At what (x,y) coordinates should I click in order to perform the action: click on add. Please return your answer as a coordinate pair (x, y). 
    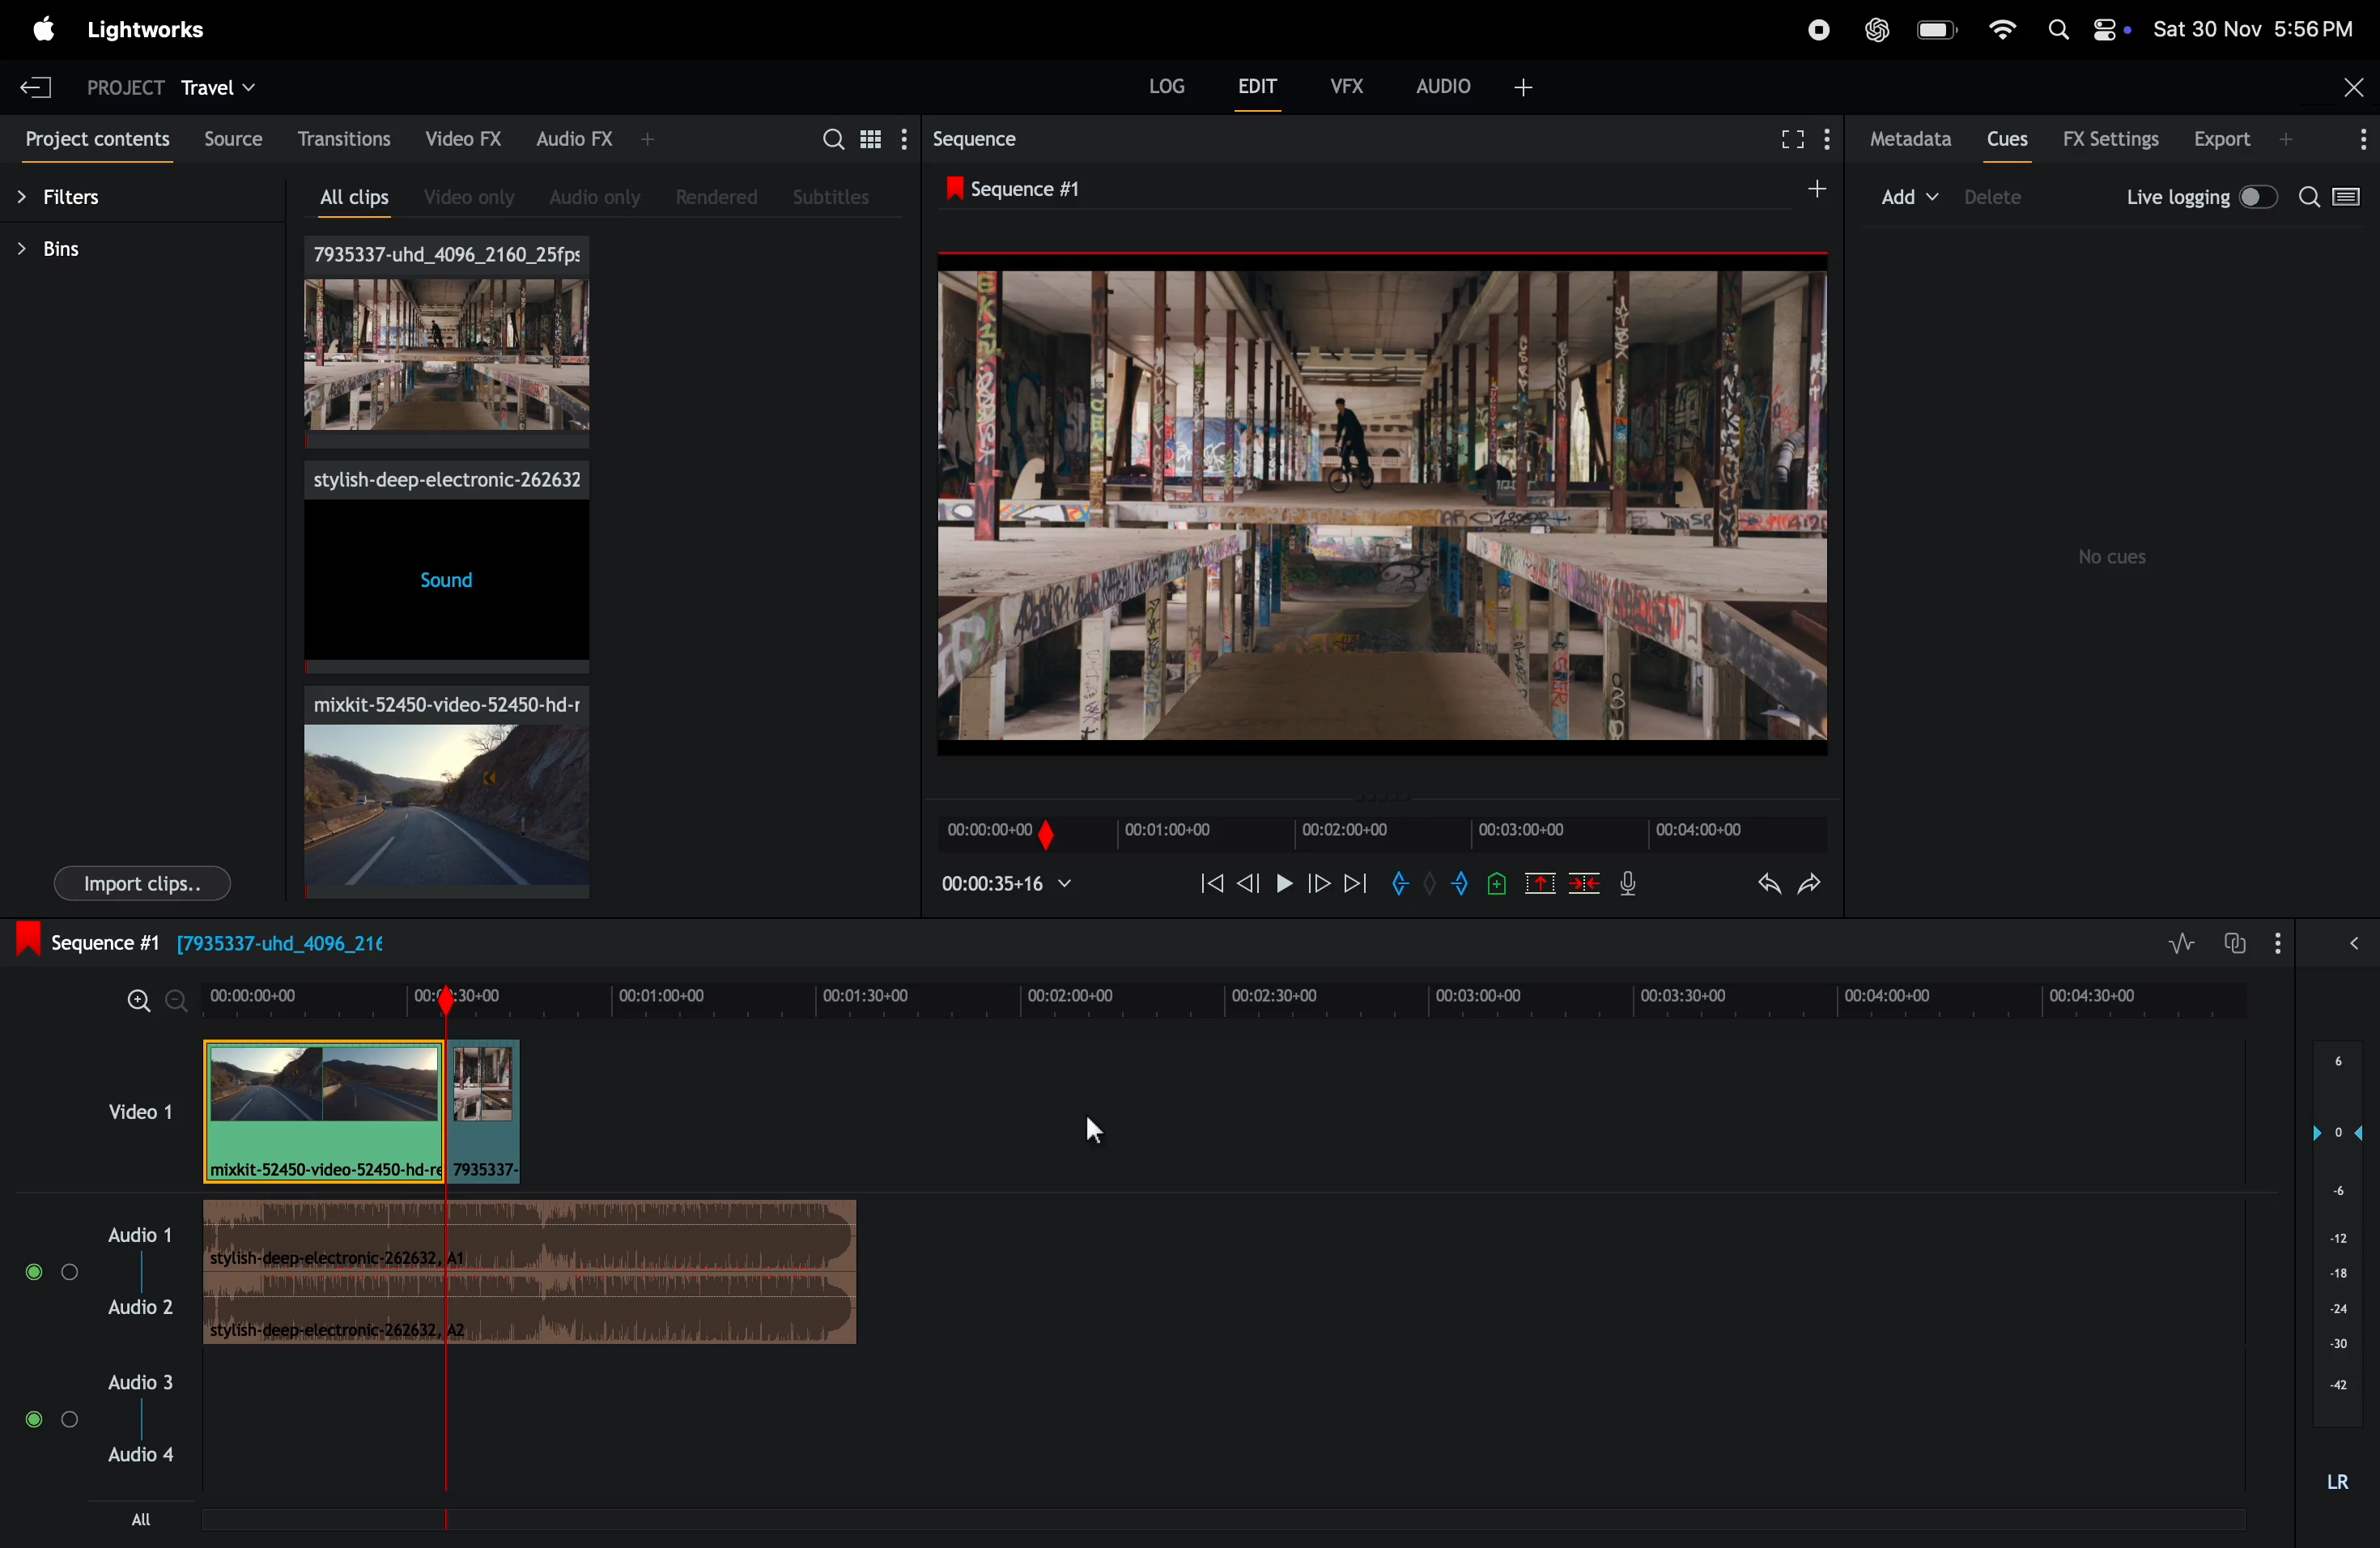
    Looking at the image, I should click on (1802, 191).